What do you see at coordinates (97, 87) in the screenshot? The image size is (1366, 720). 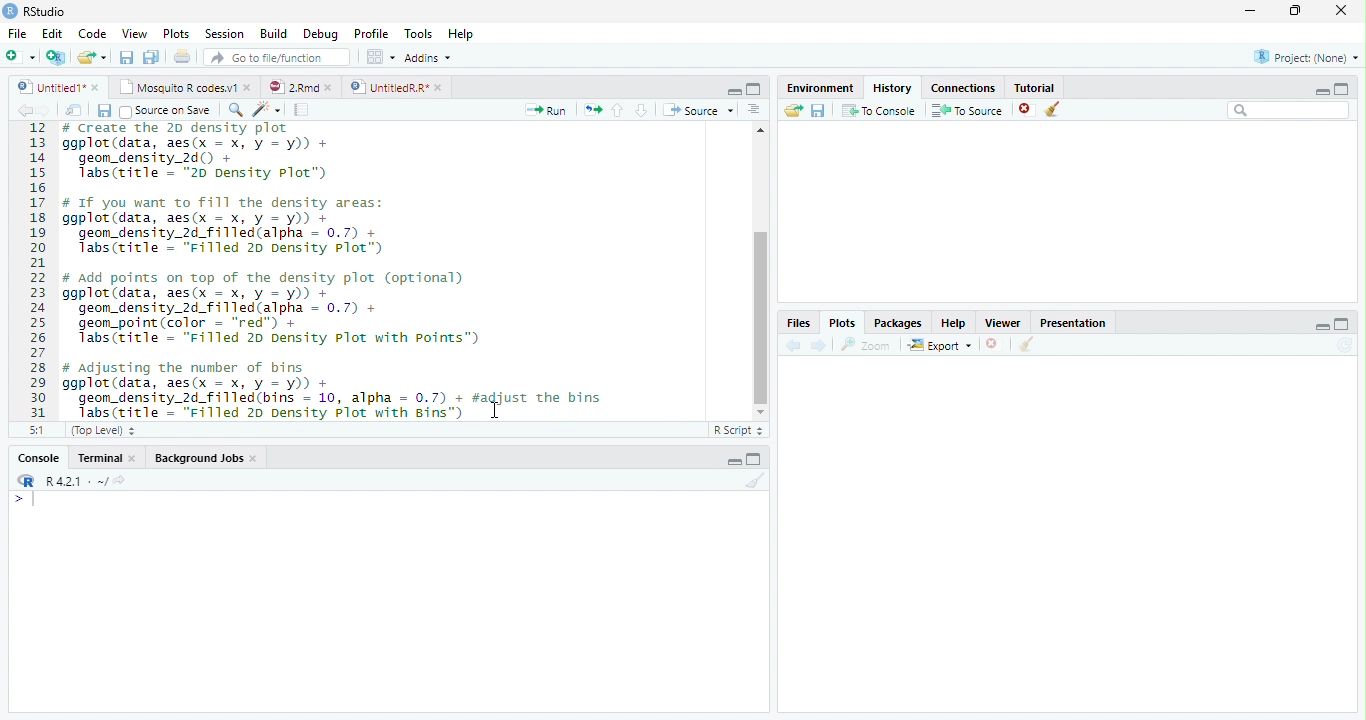 I see `close` at bounding box center [97, 87].